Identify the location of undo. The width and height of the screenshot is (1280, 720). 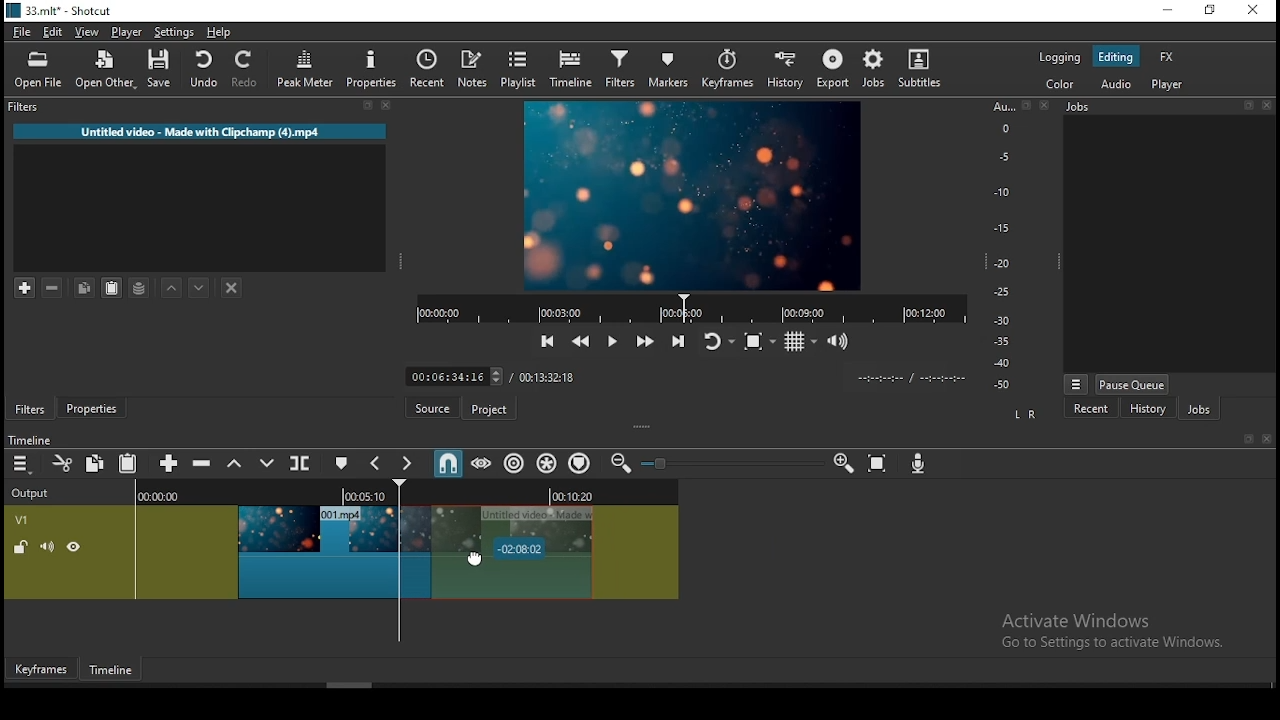
(205, 70).